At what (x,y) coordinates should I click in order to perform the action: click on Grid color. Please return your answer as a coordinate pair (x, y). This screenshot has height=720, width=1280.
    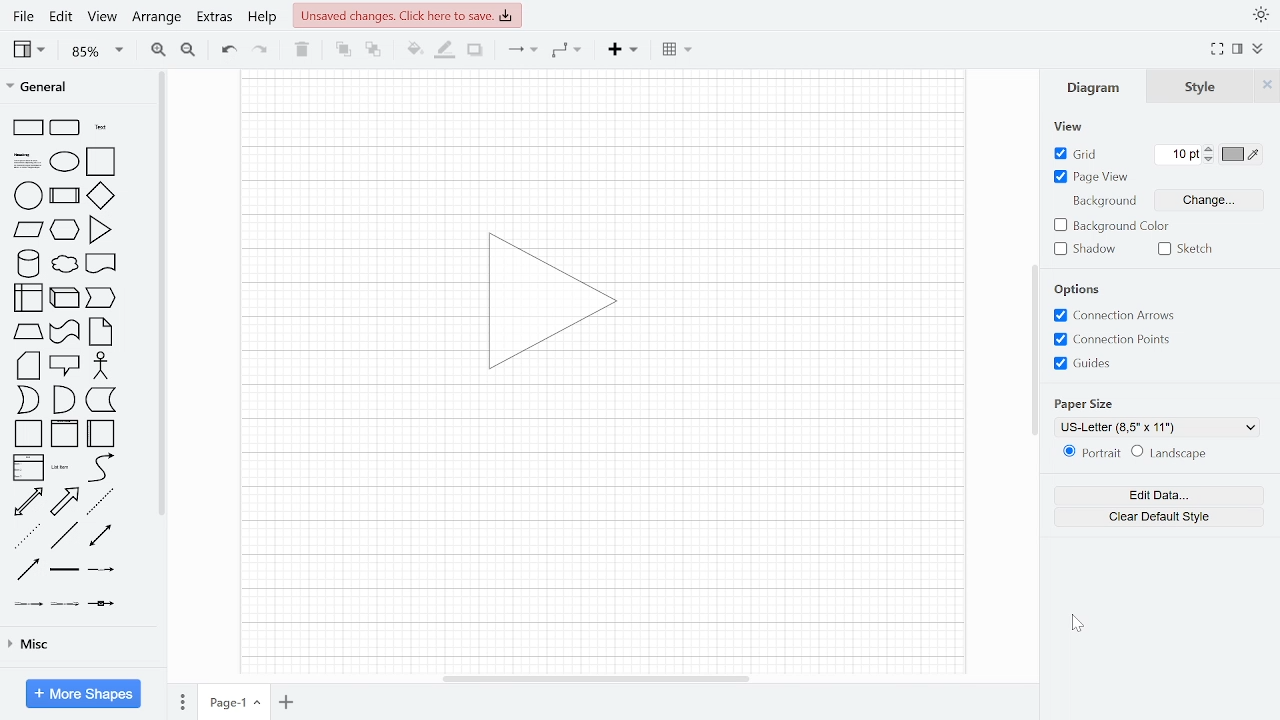
    Looking at the image, I should click on (1240, 154).